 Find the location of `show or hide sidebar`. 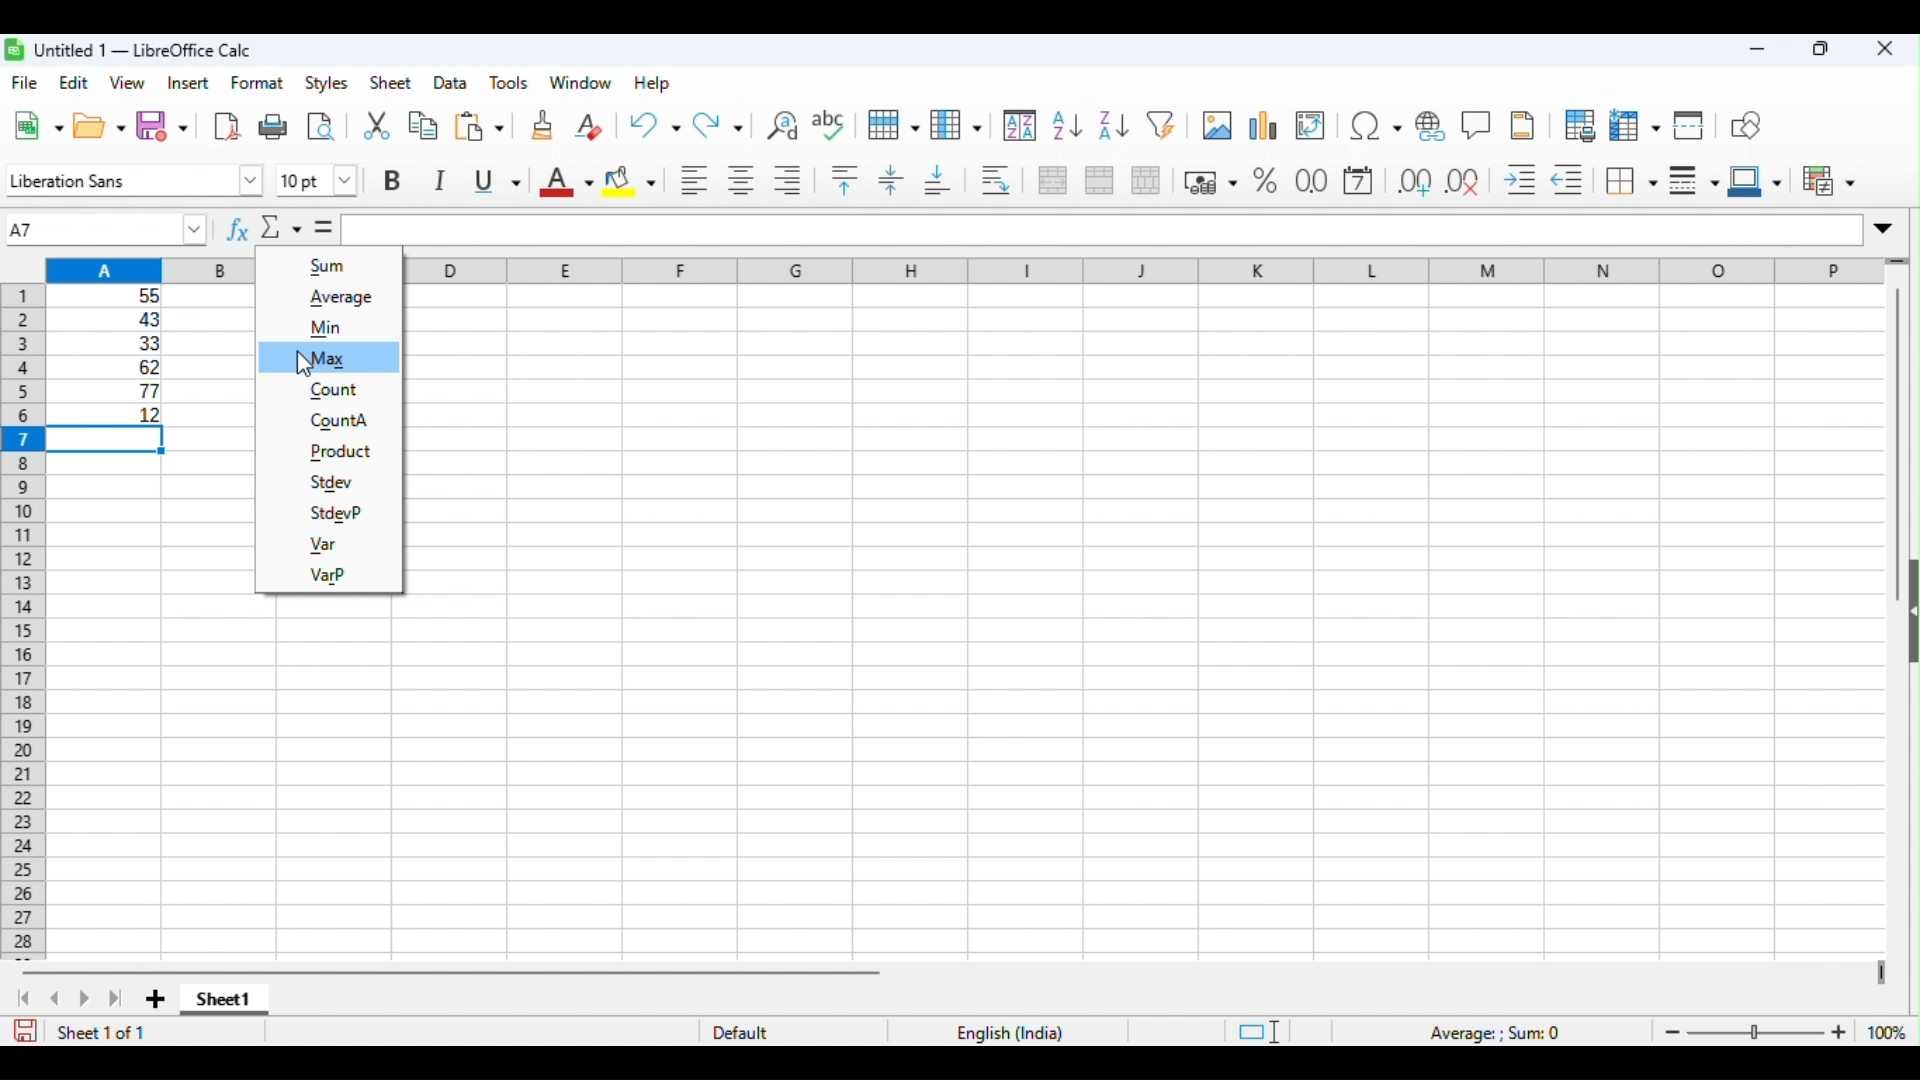

show or hide sidebar is located at coordinates (1908, 619).